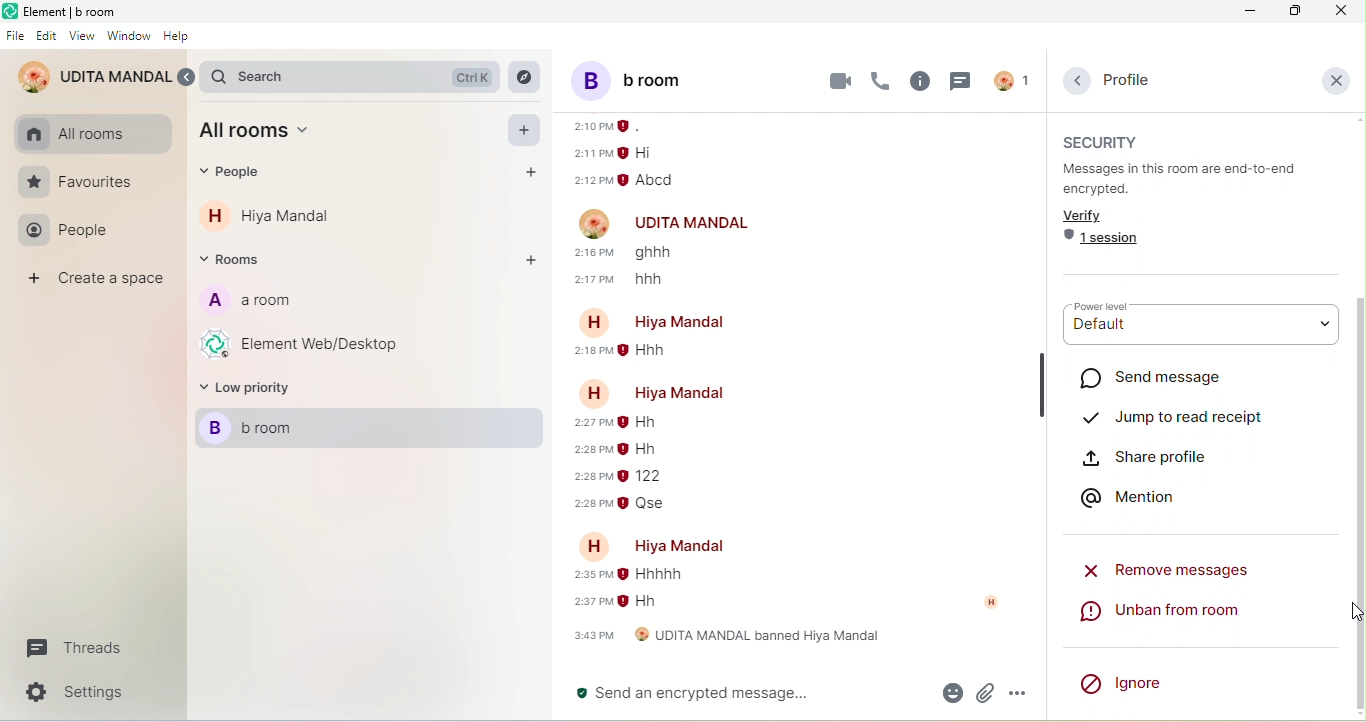 This screenshot has width=1366, height=722. Describe the element at coordinates (661, 180) in the screenshot. I see `abcd` at that location.